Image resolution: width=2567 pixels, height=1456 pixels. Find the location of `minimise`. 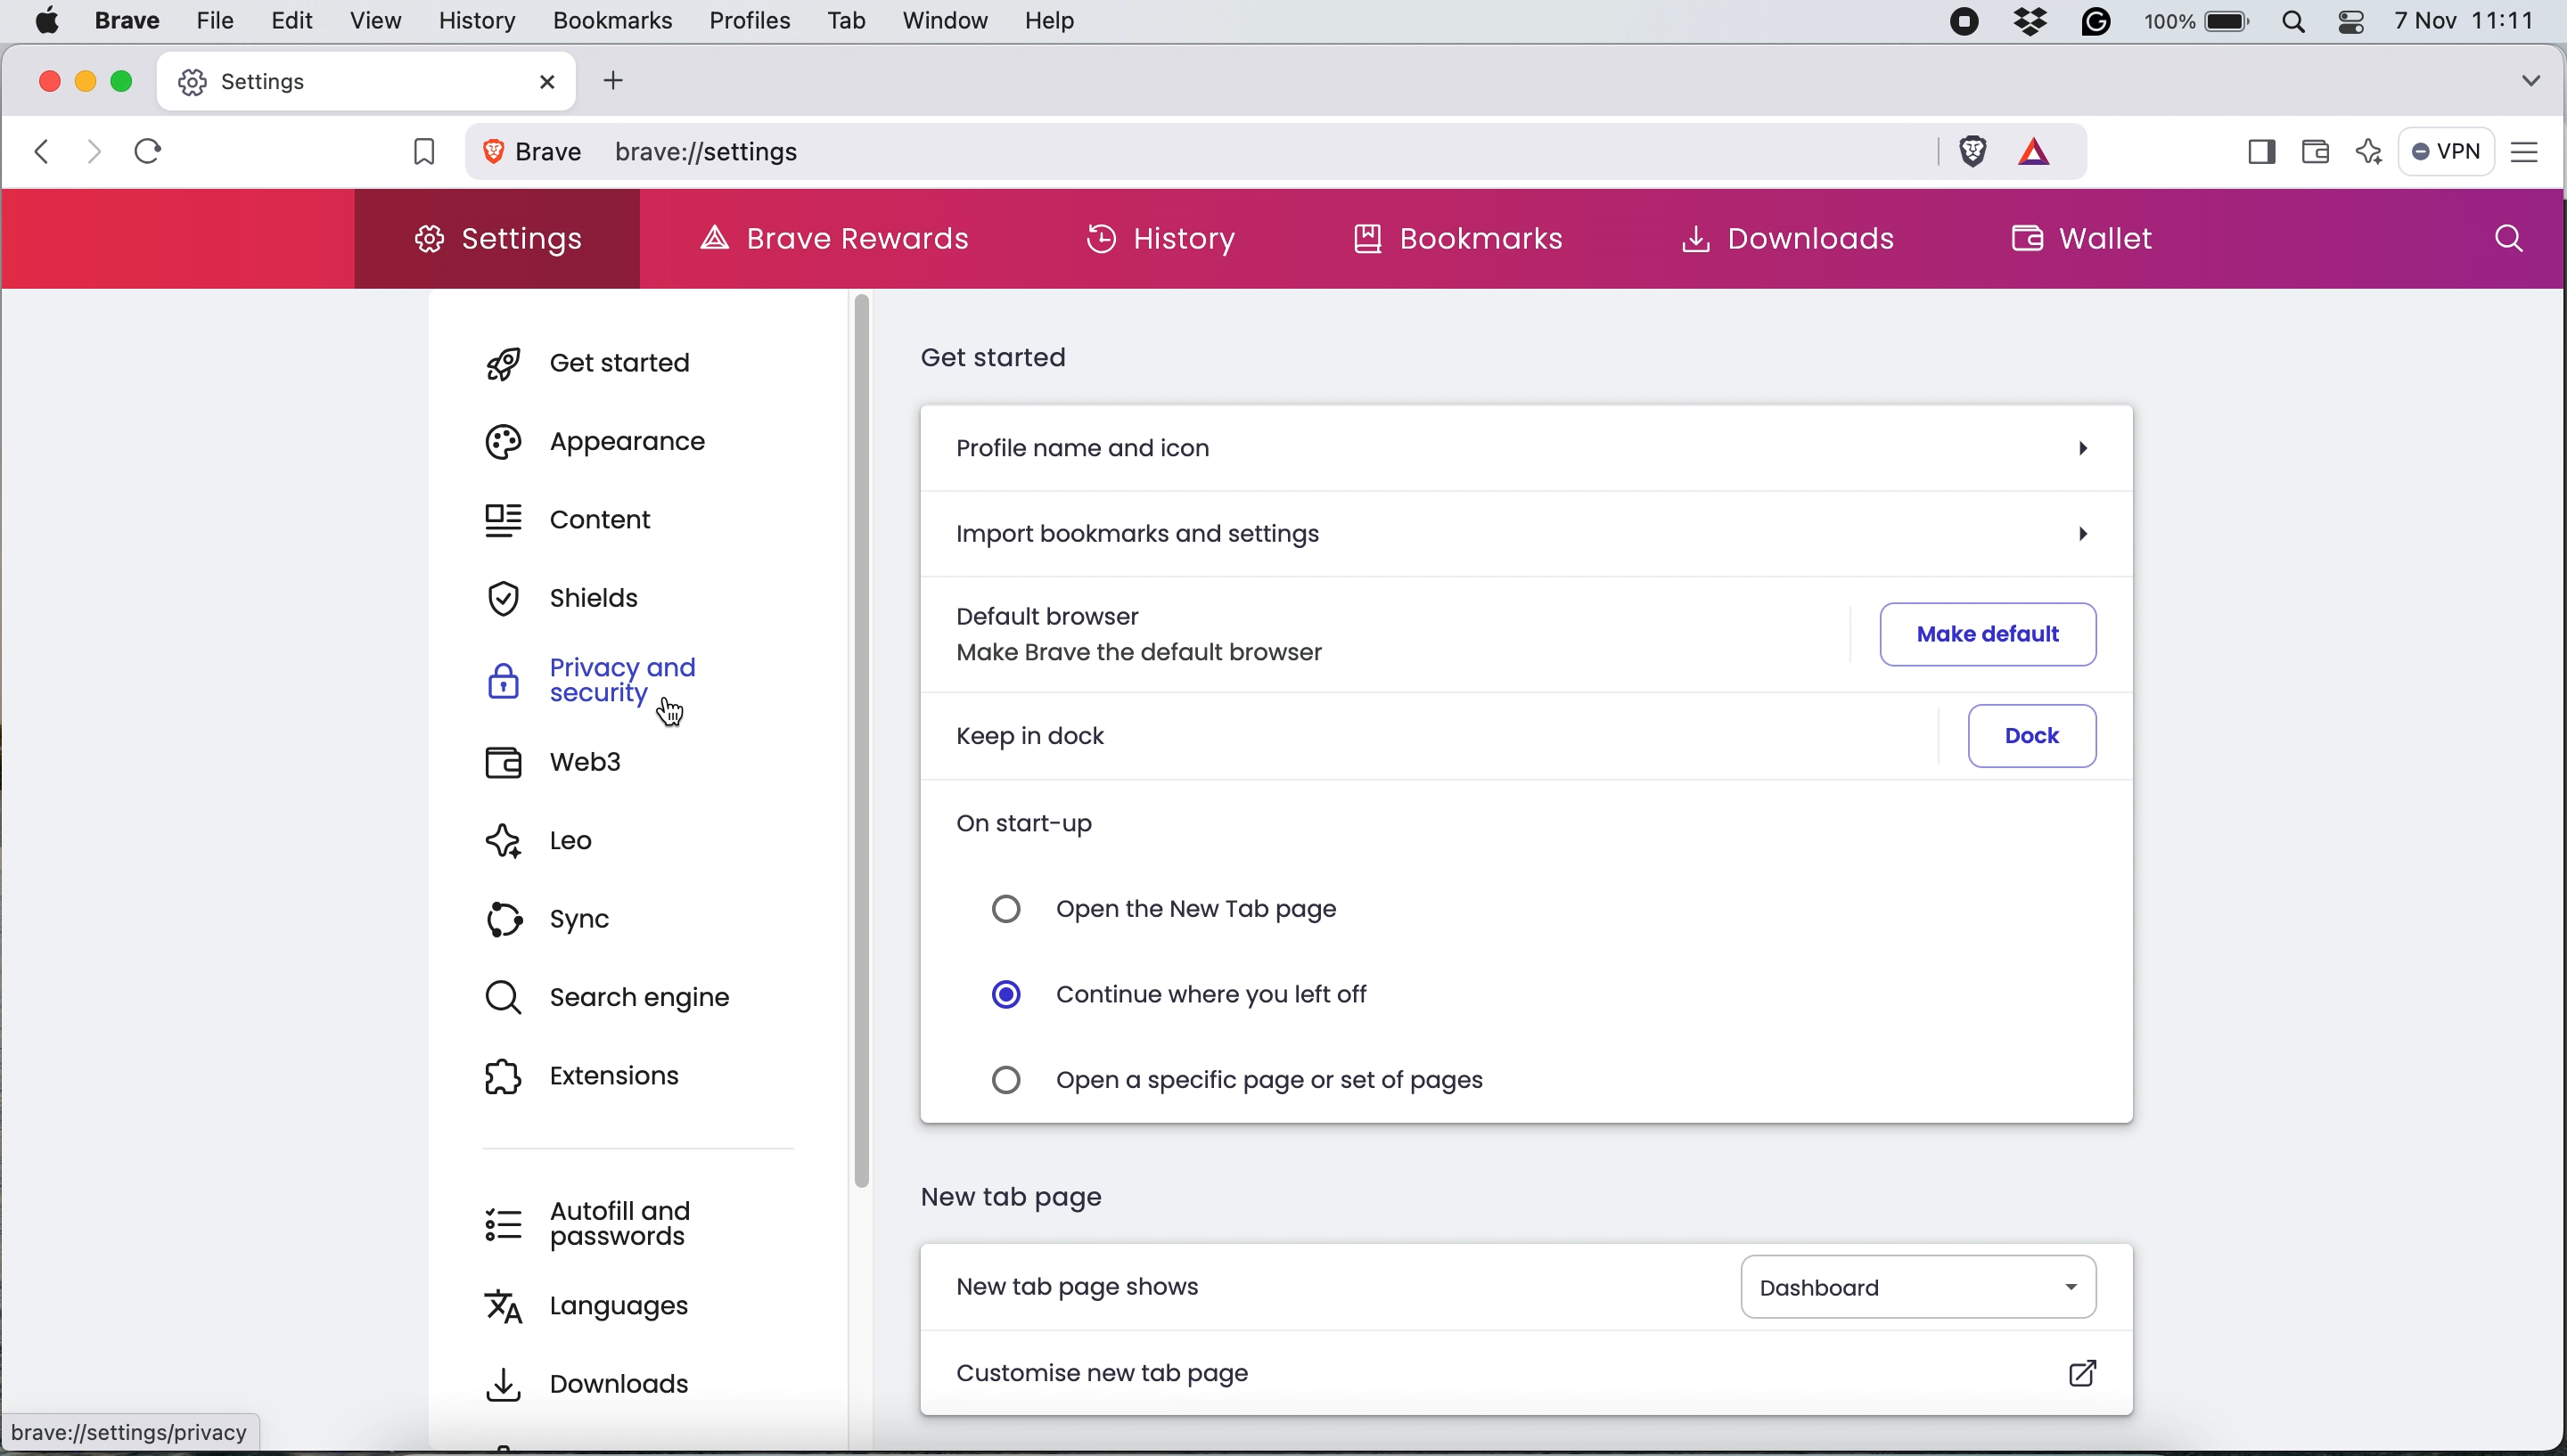

minimise is located at coordinates (86, 80).